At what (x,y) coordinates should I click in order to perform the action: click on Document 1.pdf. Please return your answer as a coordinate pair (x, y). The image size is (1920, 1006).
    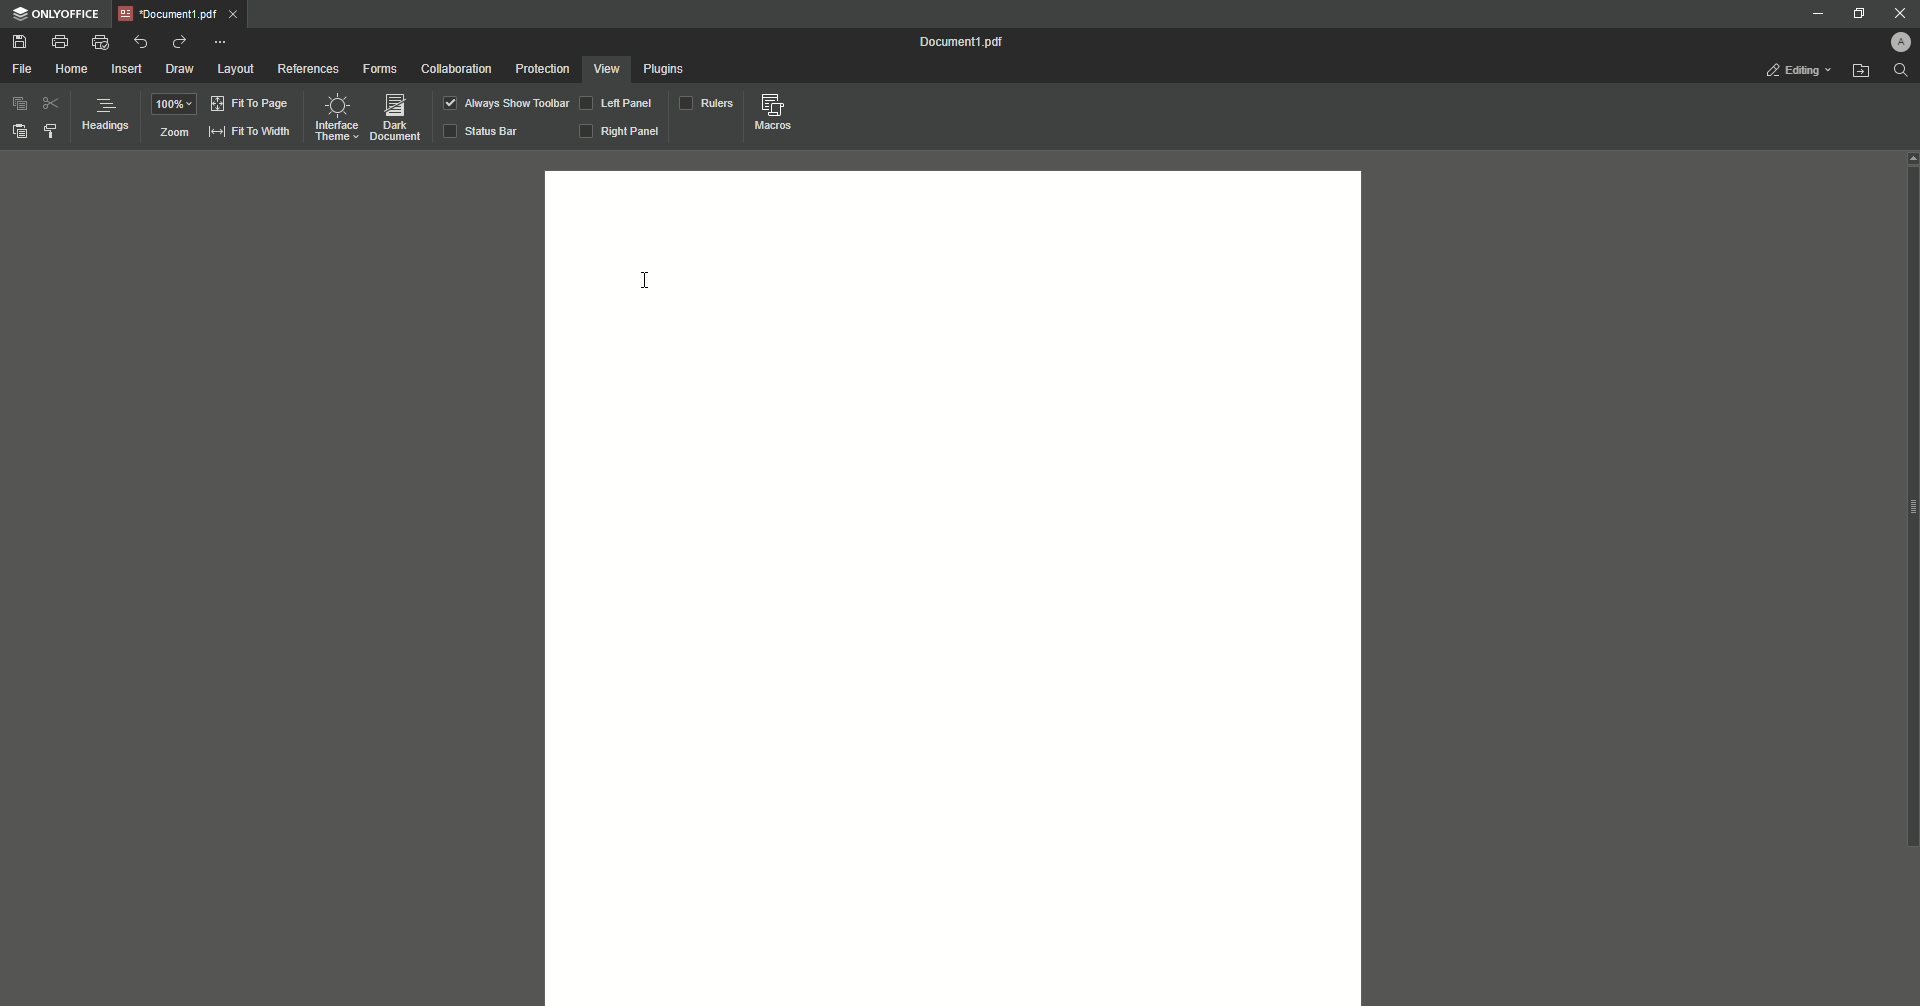
    Looking at the image, I should click on (952, 43).